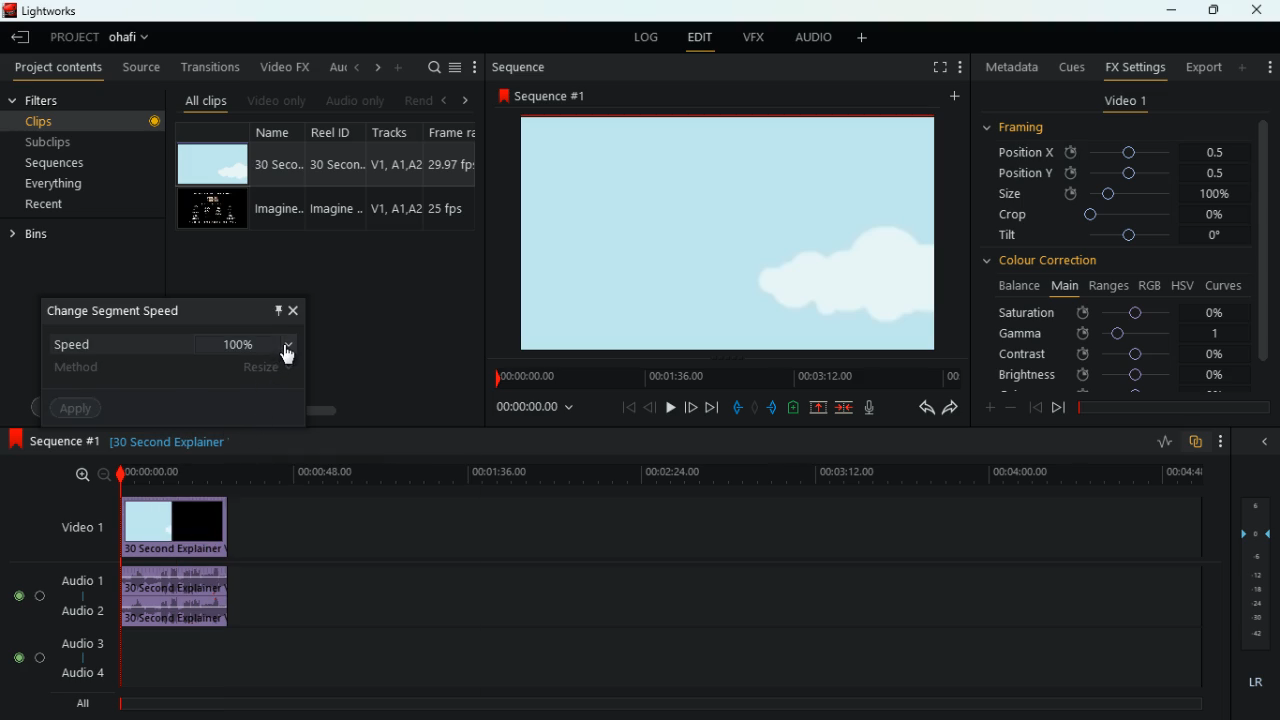 Image resolution: width=1280 pixels, height=720 pixels. What do you see at coordinates (1269, 66) in the screenshot?
I see `add` at bounding box center [1269, 66].